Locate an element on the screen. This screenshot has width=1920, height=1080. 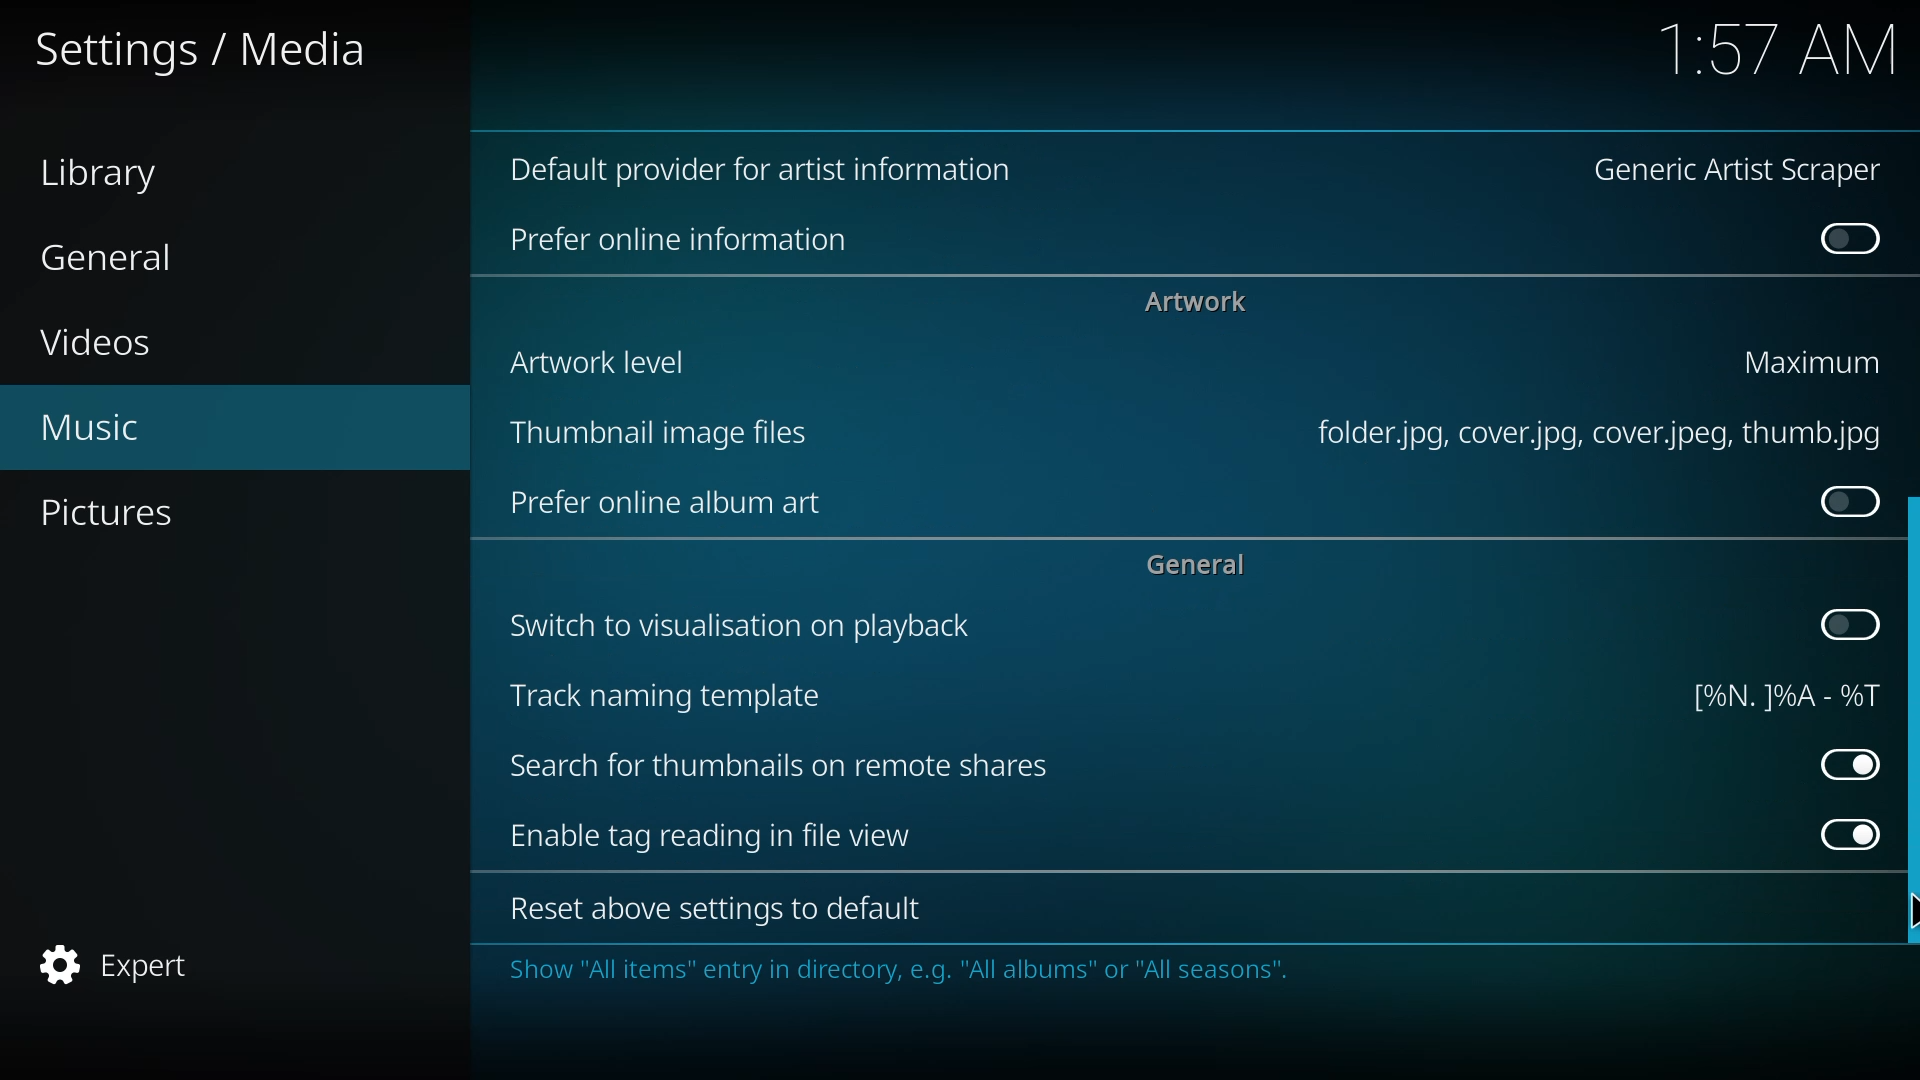
music is located at coordinates (90, 429).